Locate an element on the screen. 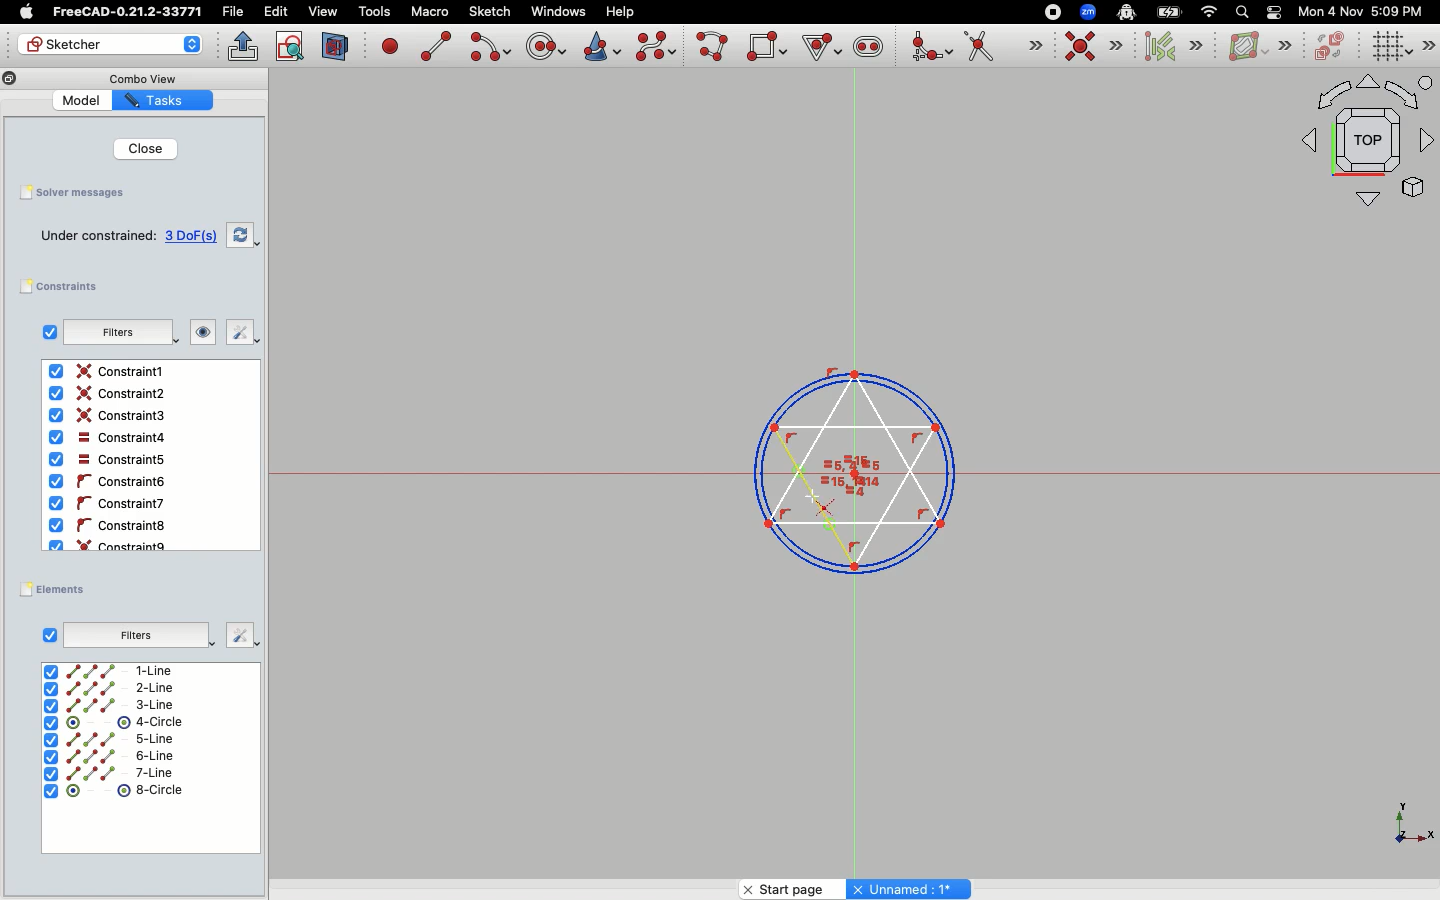  Create point is located at coordinates (391, 45).